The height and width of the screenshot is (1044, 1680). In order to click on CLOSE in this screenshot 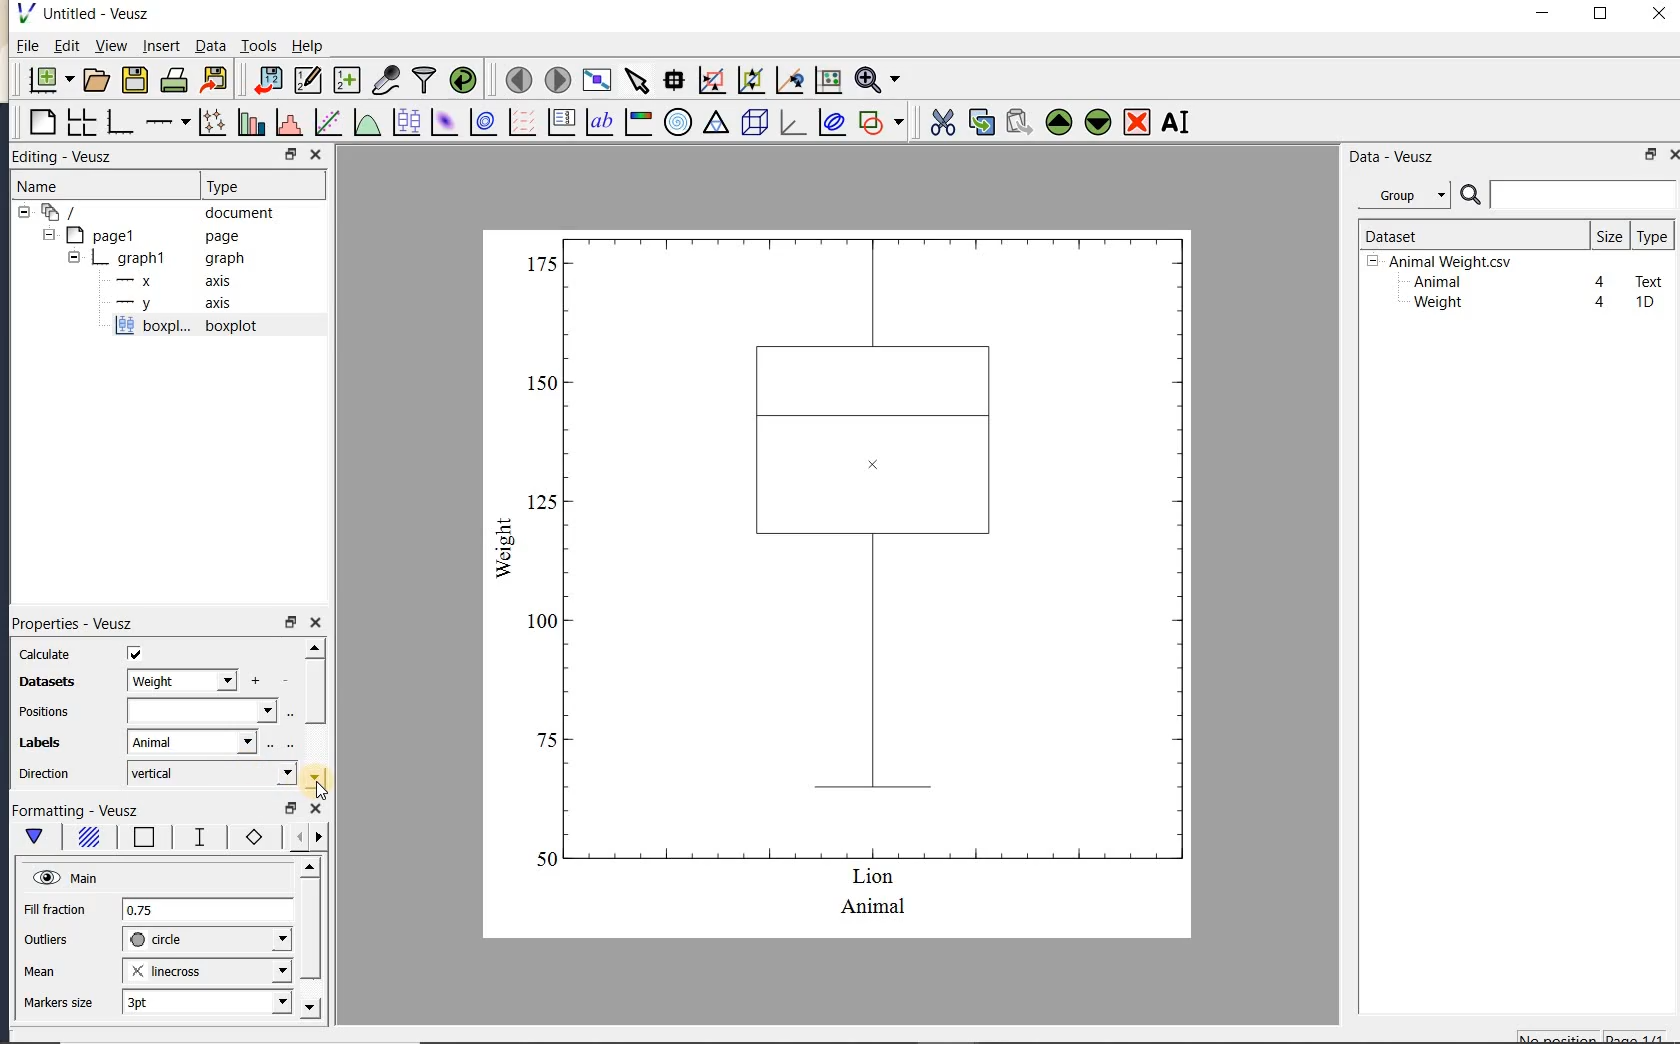, I will do `click(315, 154)`.